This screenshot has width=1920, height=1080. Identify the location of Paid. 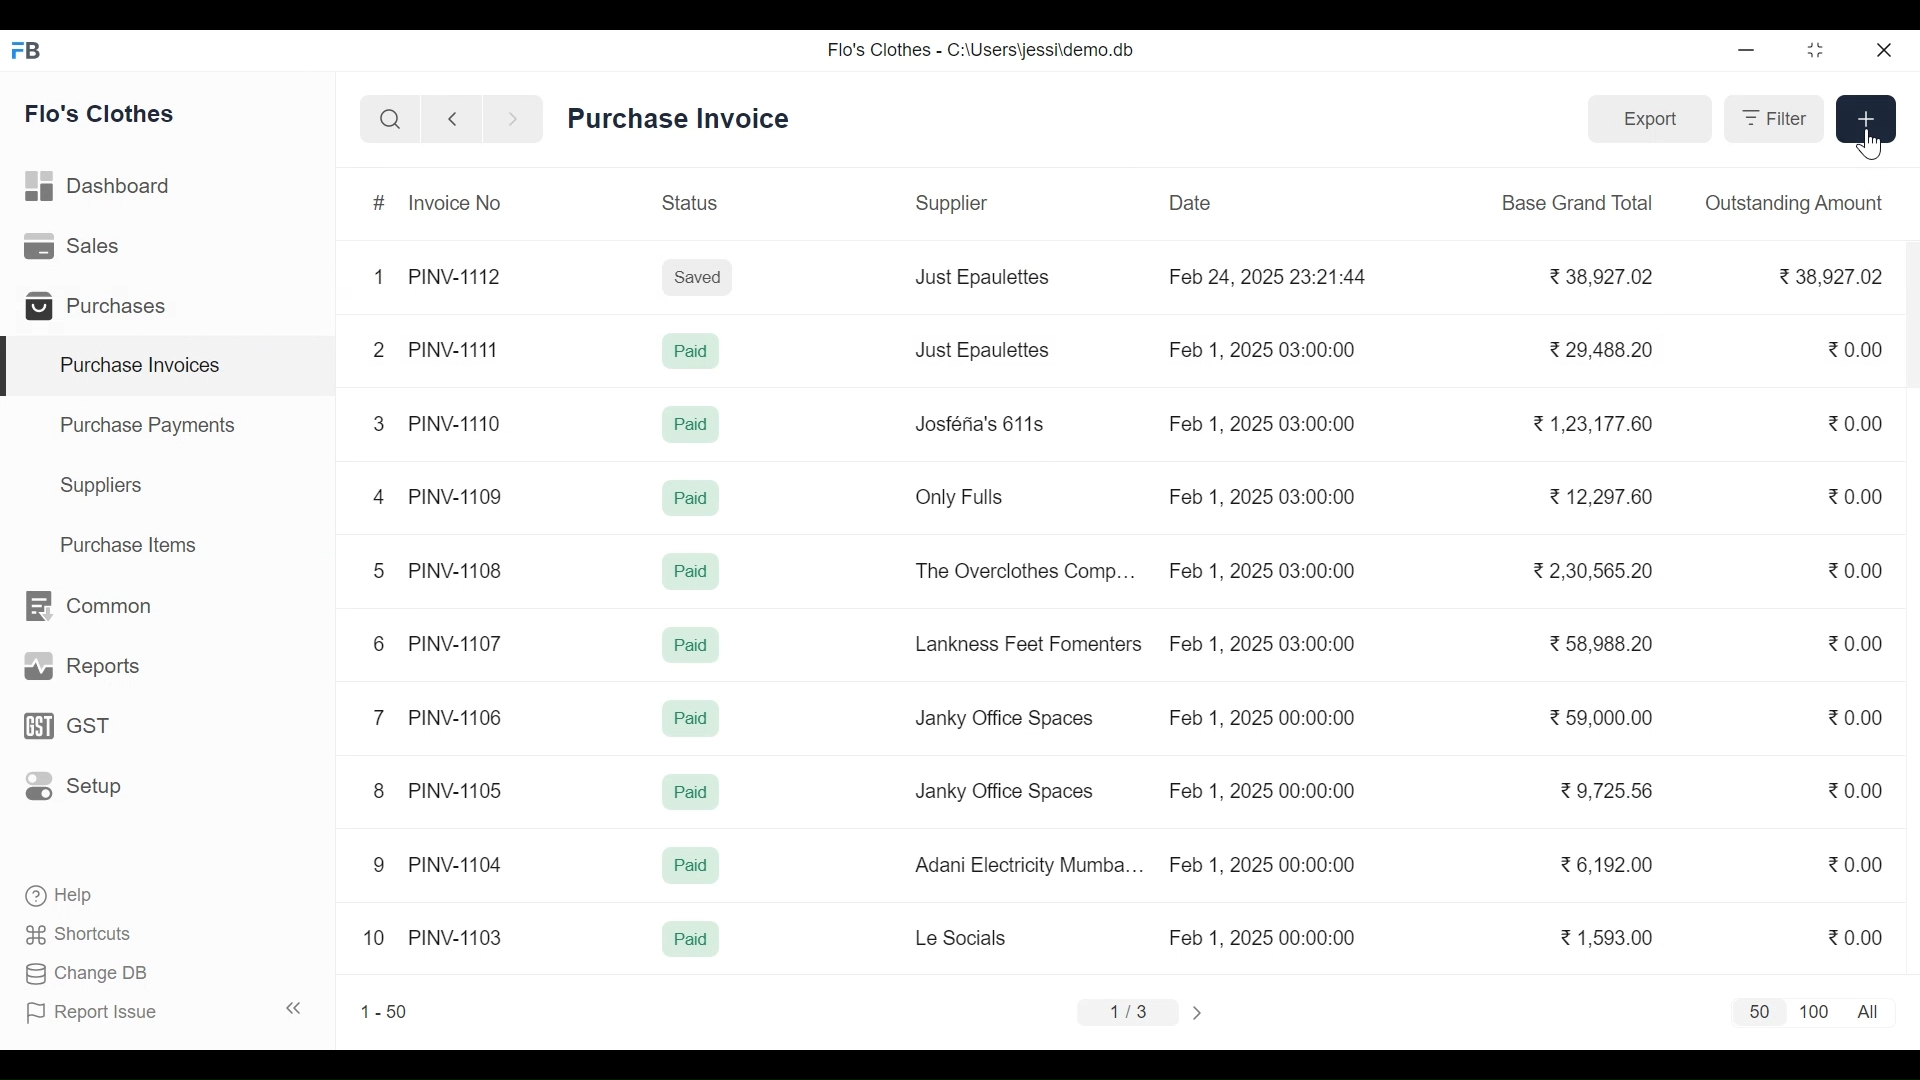
(688, 425).